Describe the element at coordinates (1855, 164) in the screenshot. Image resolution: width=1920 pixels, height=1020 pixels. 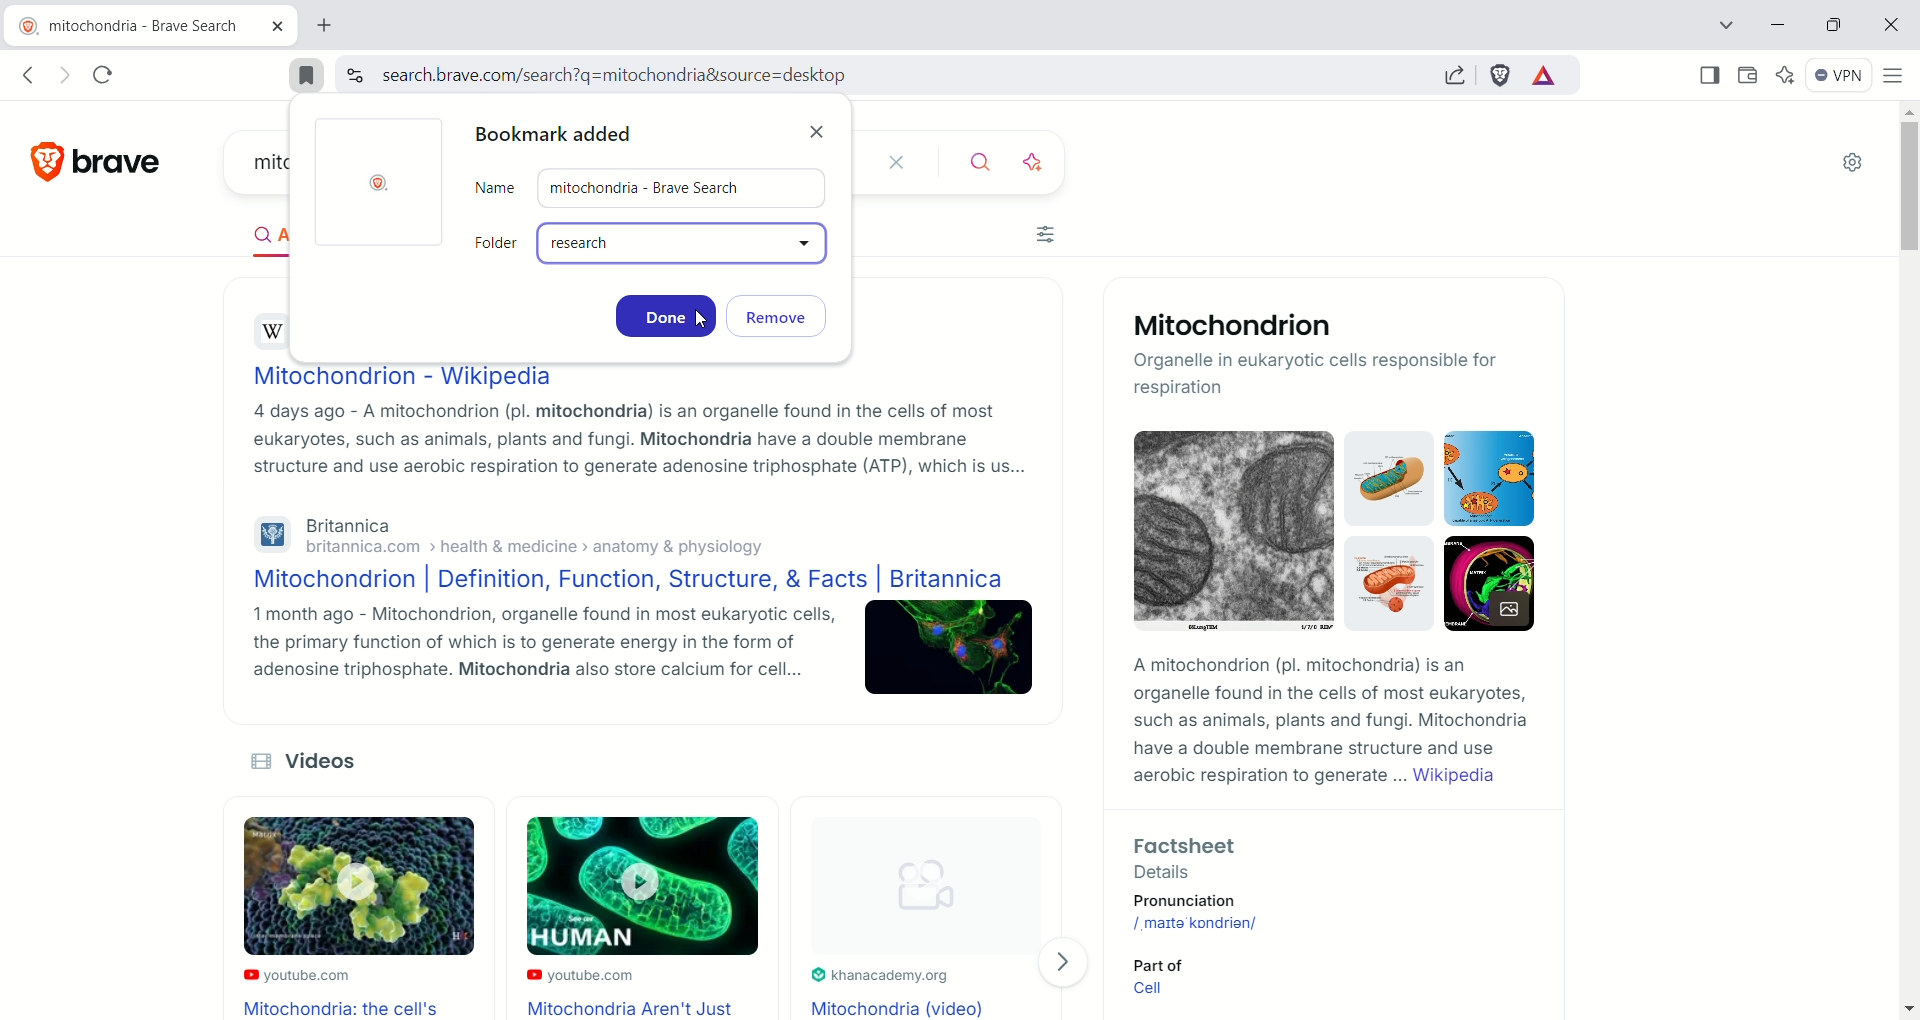
I see `settings` at that location.